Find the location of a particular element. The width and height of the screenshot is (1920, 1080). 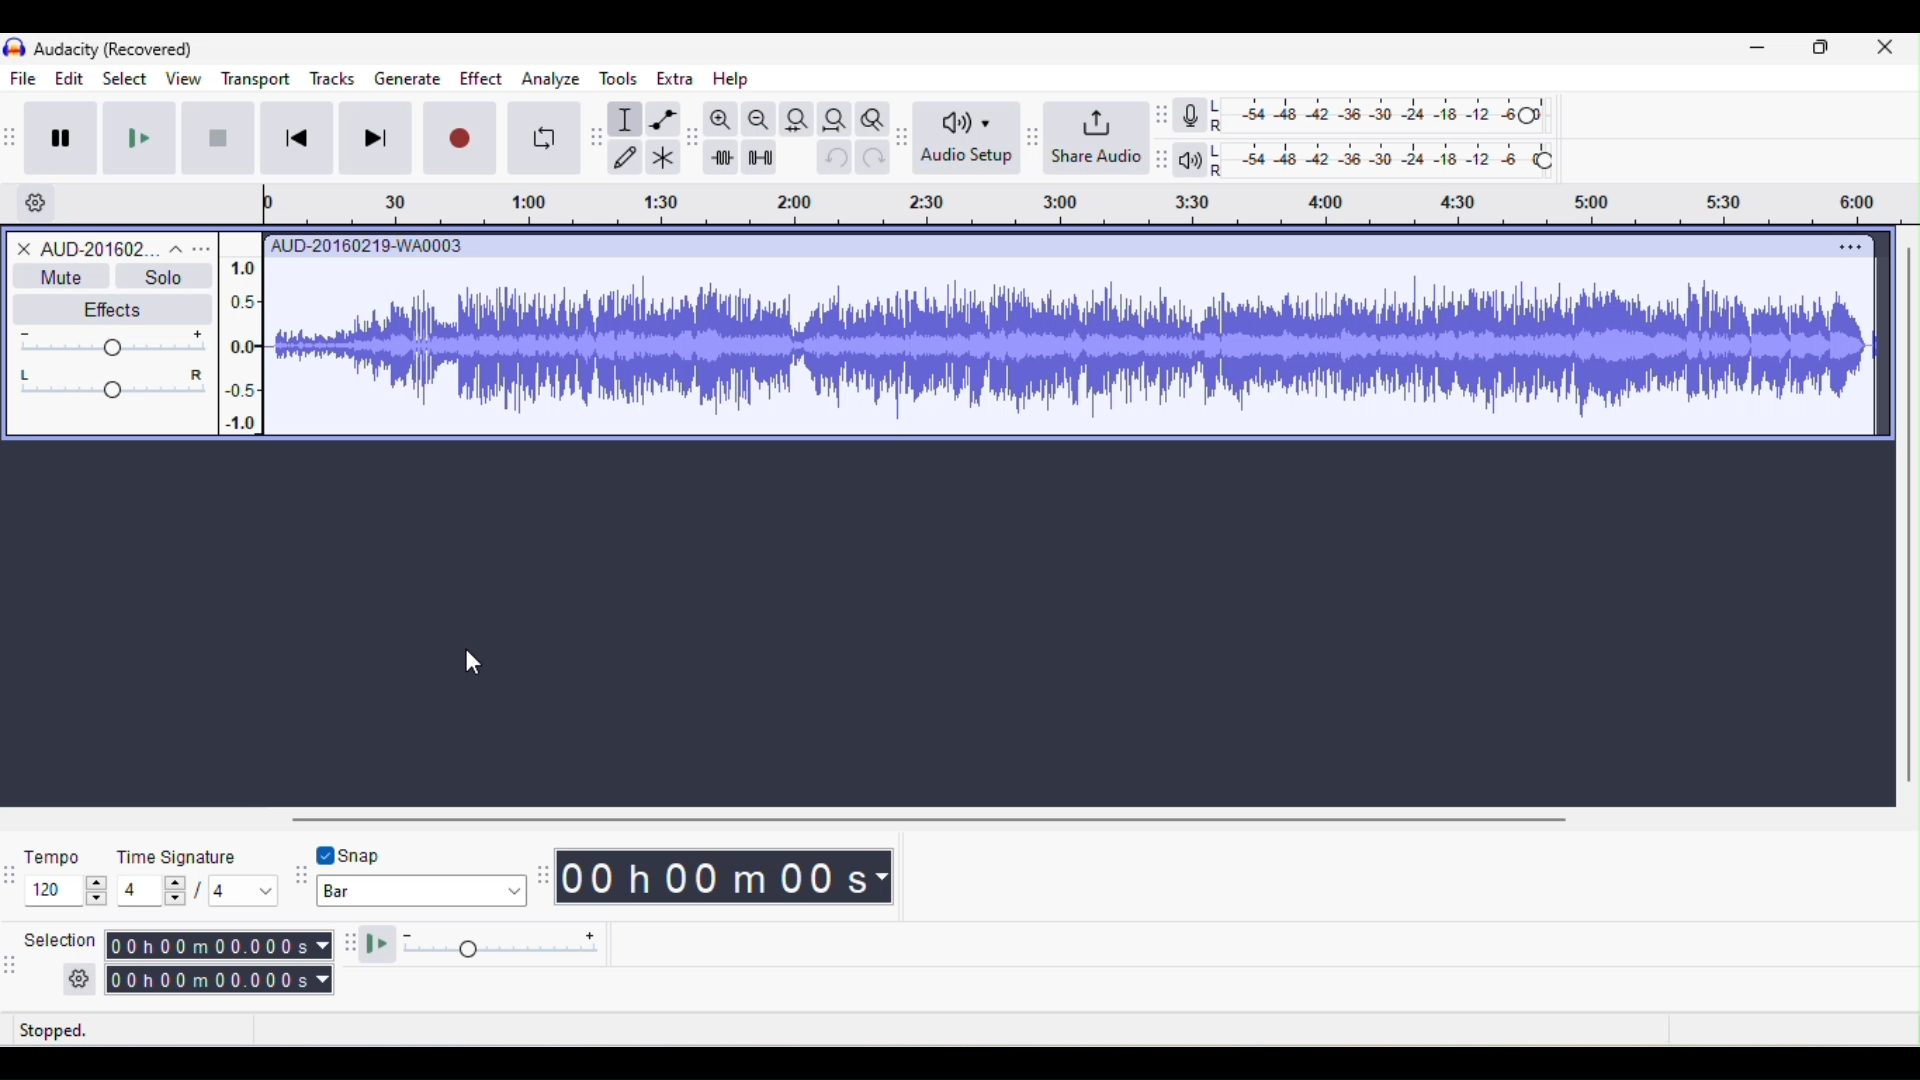

envelope tool is located at coordinates (661, 120).